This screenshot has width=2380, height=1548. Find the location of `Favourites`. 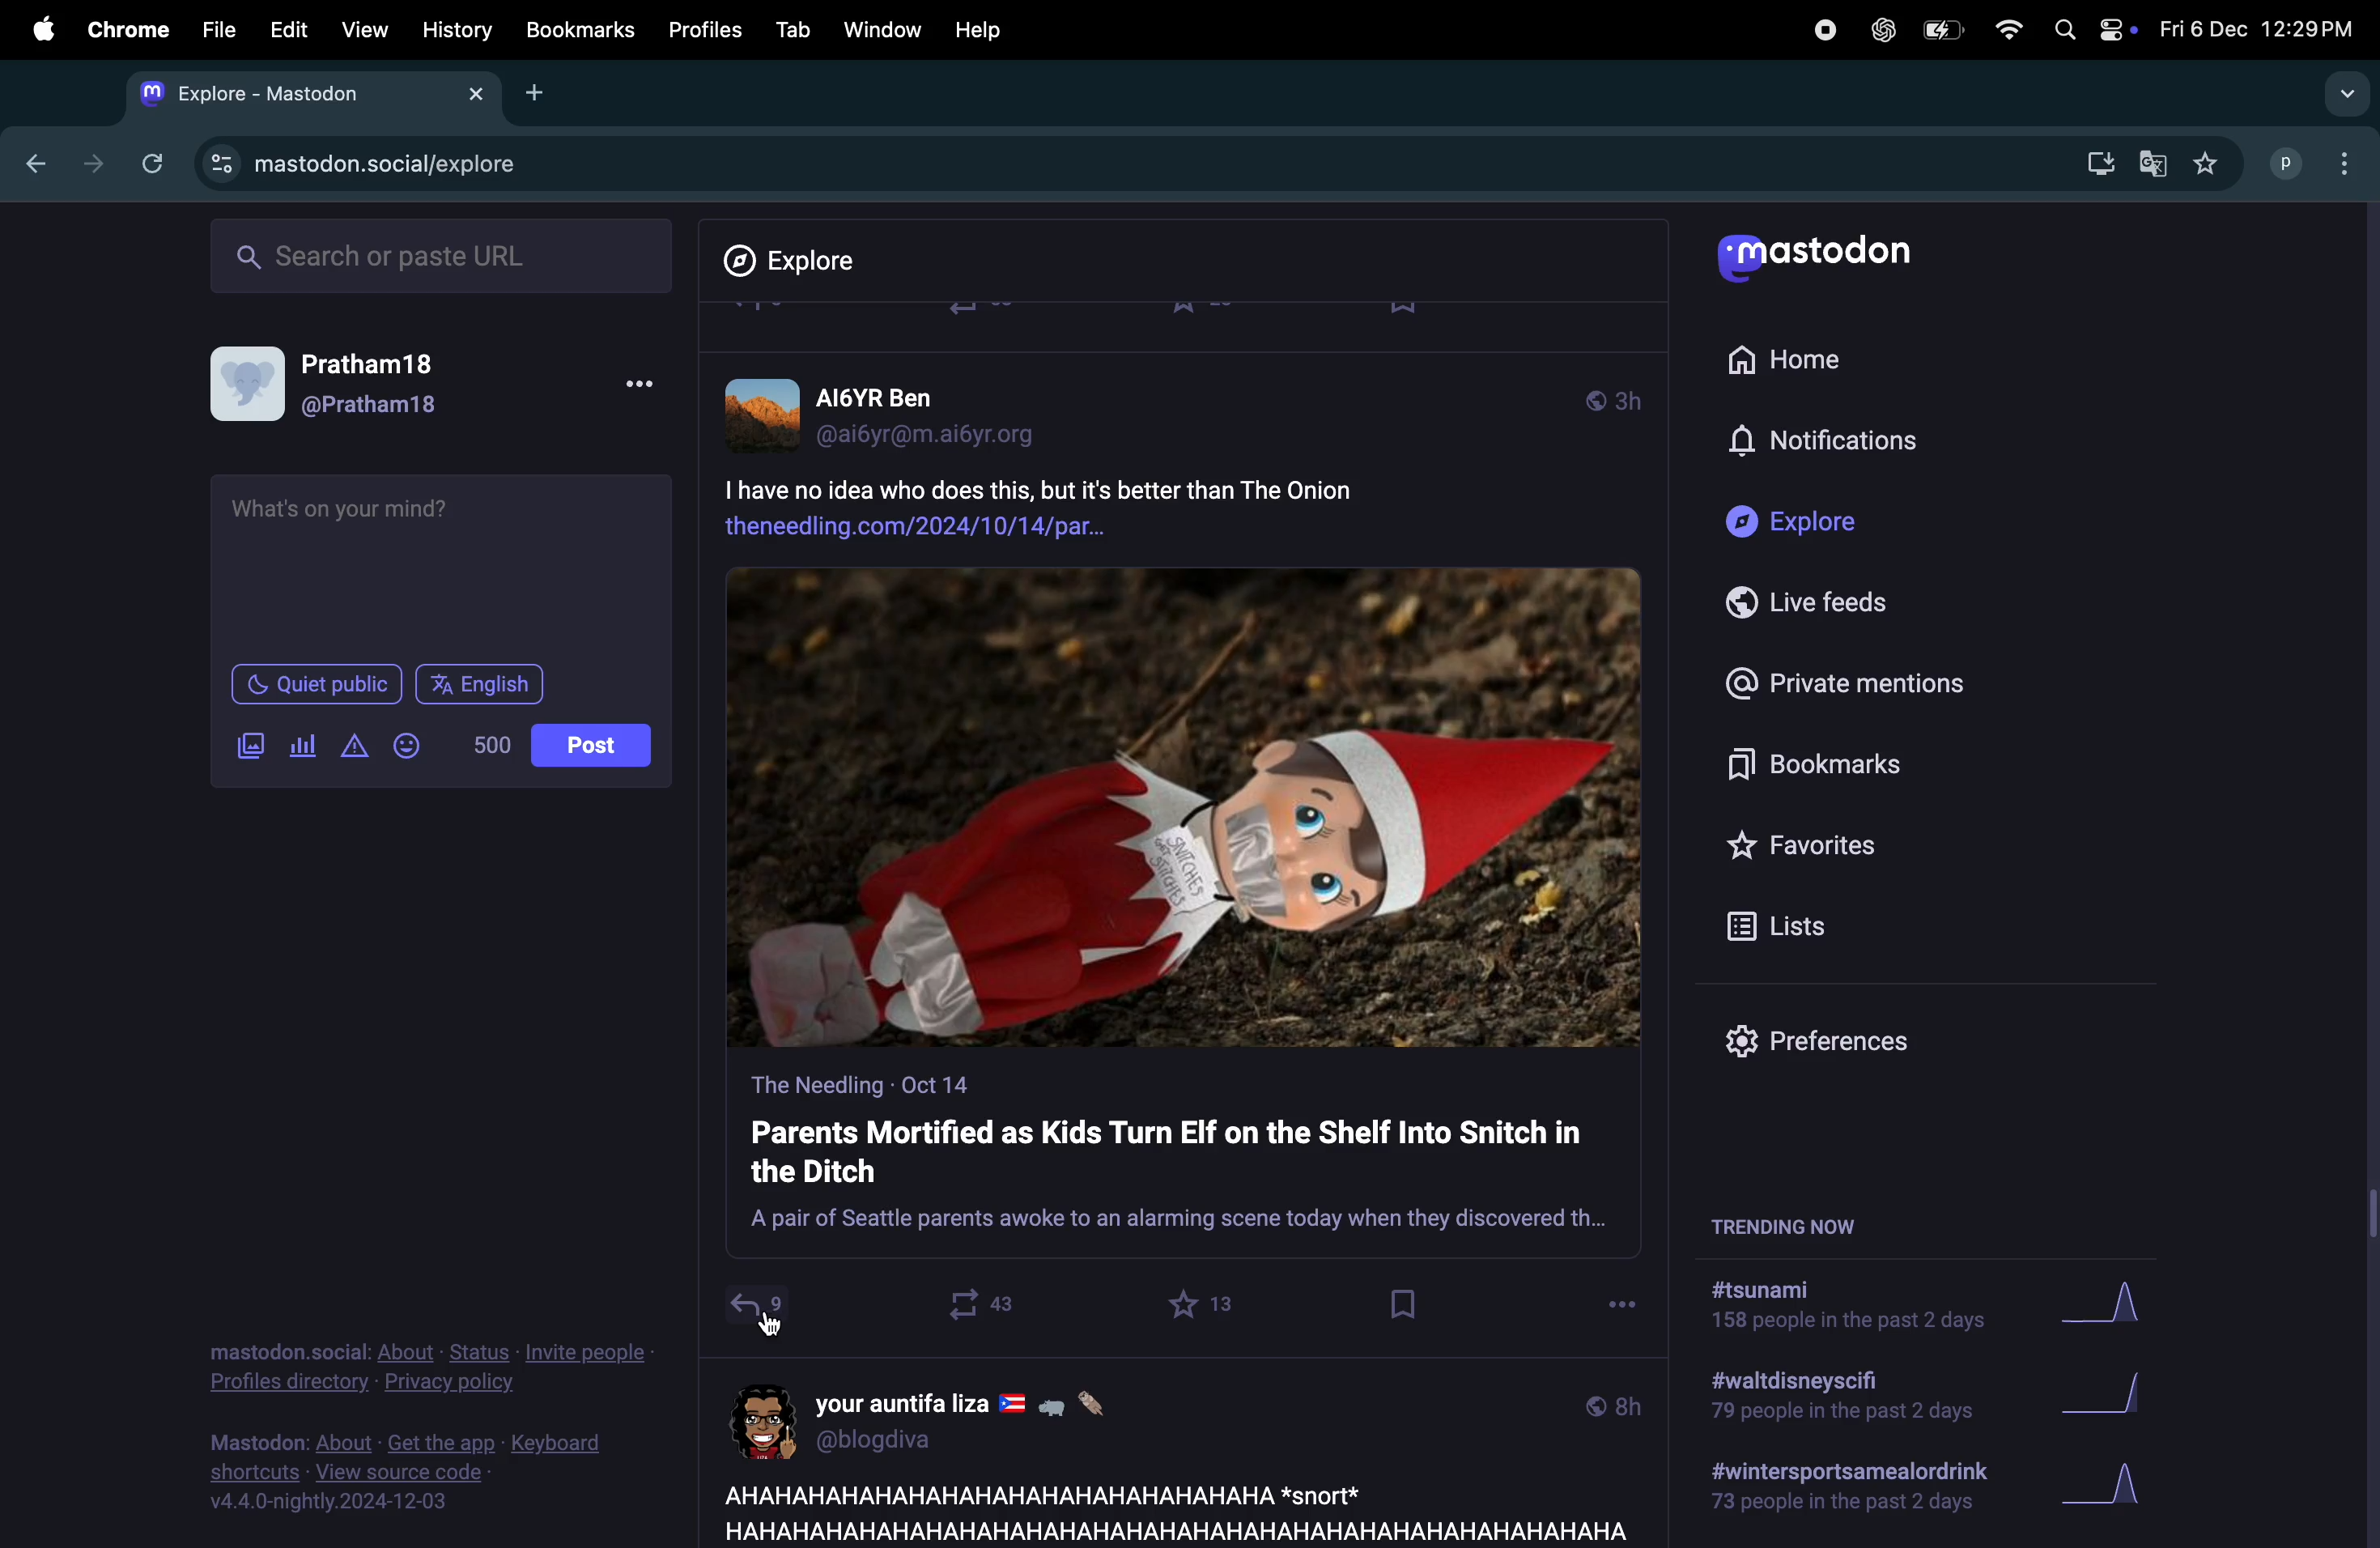

Favourites is located at coordinates (1808, 844).